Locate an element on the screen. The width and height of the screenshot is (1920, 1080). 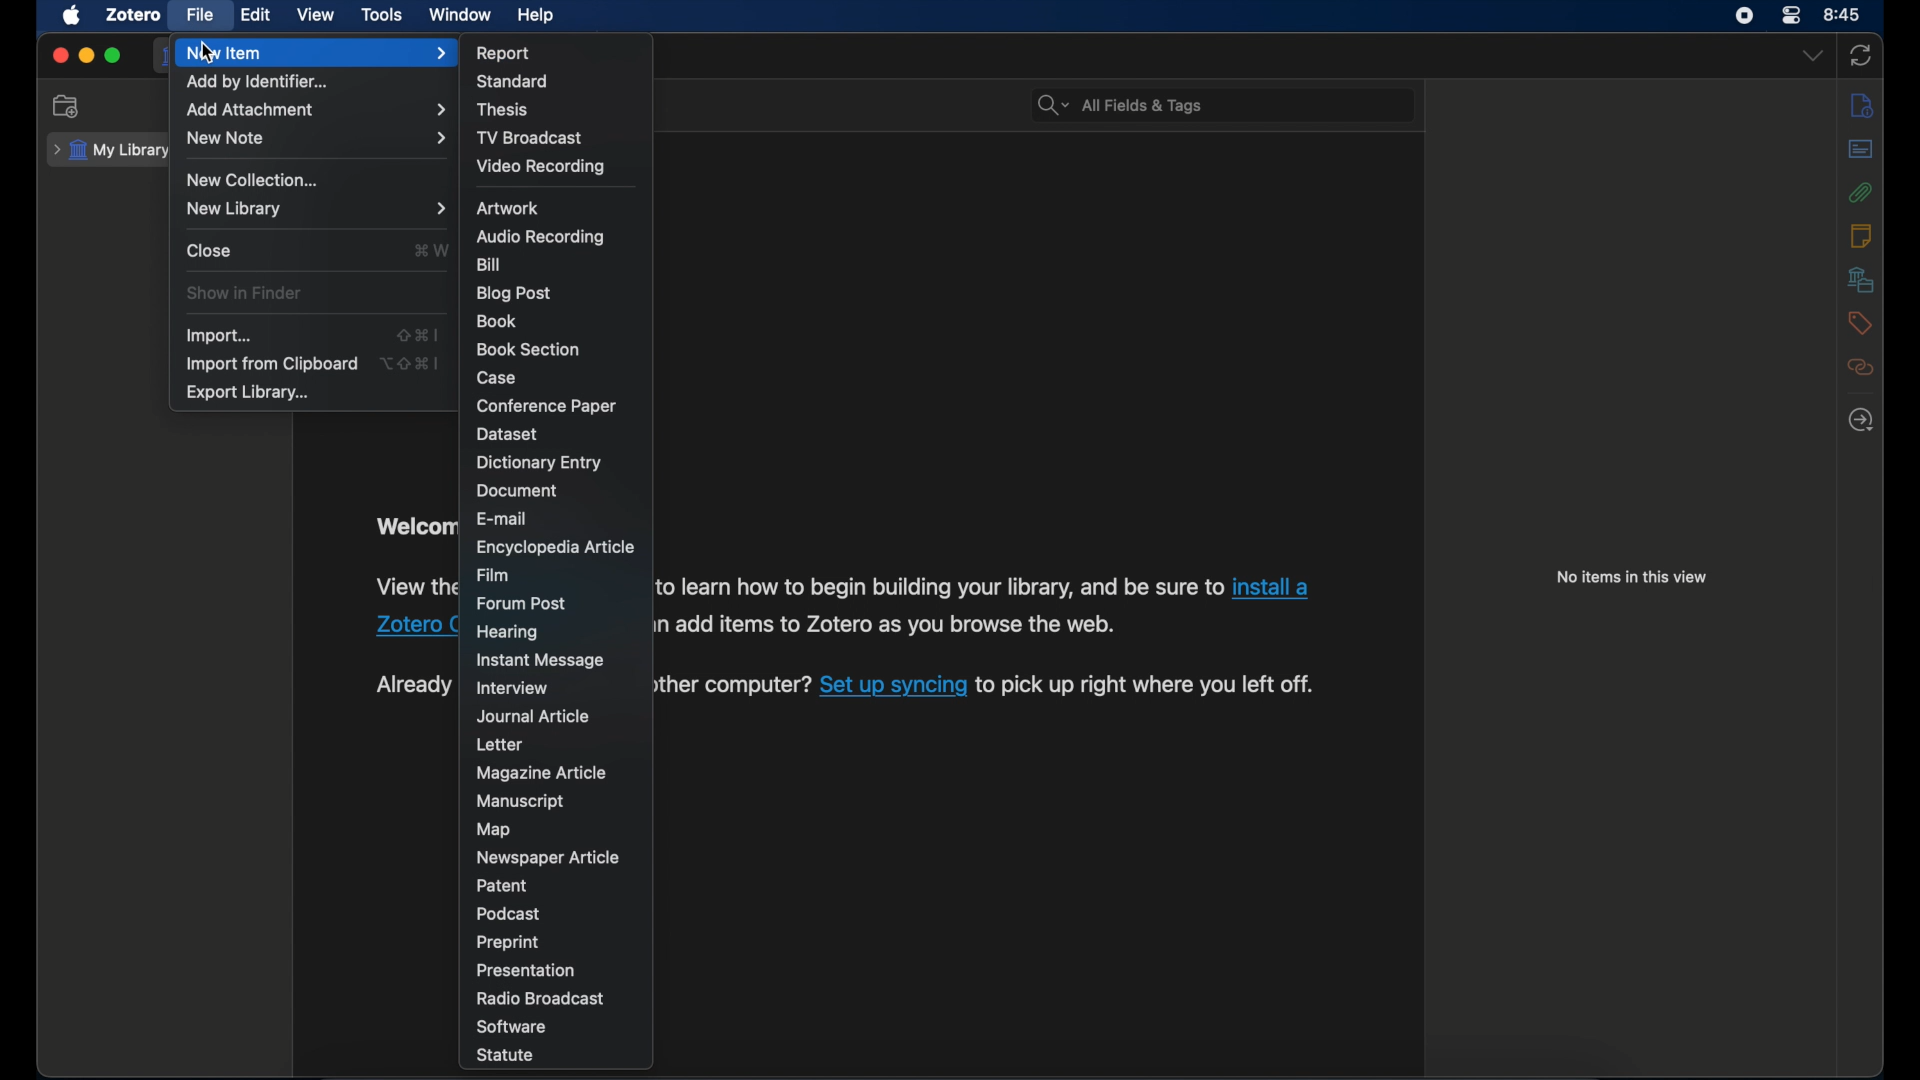
Already using Zotero on another computer? Set up syncing to pick up right where you left off. is located at coordinates (736, 688).